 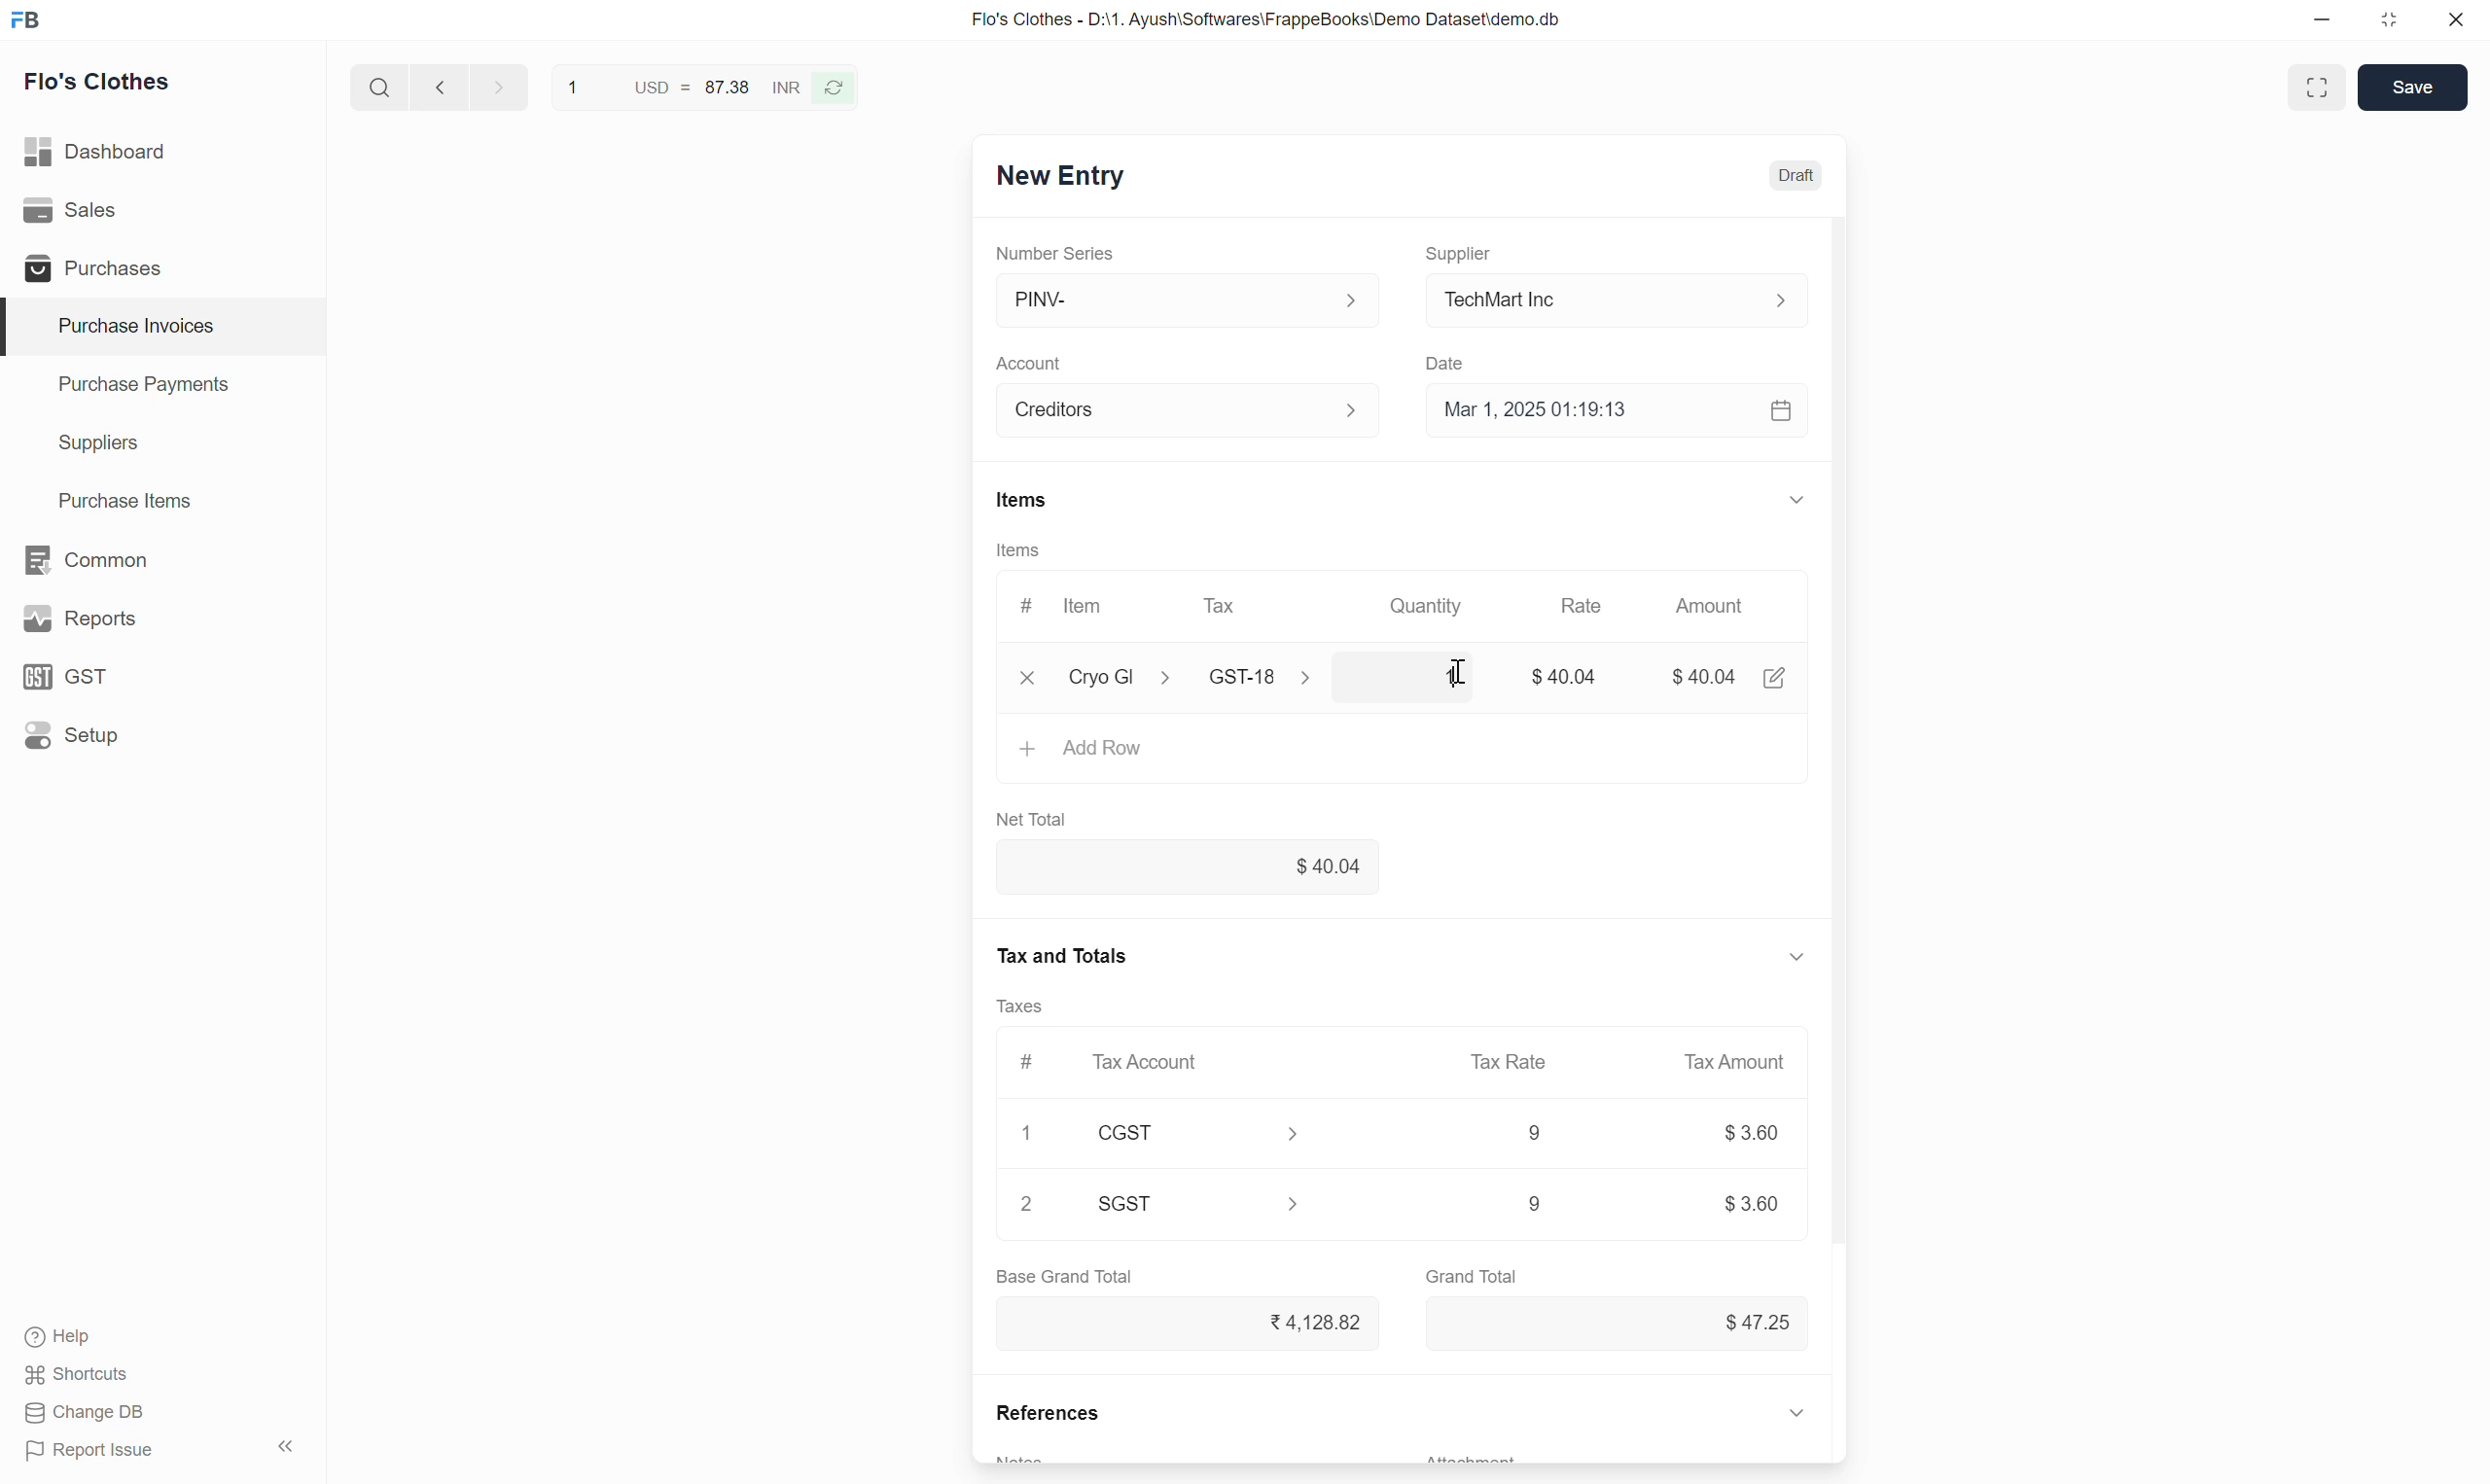 I want to click on New Entry, so click(x=1058, y=178).